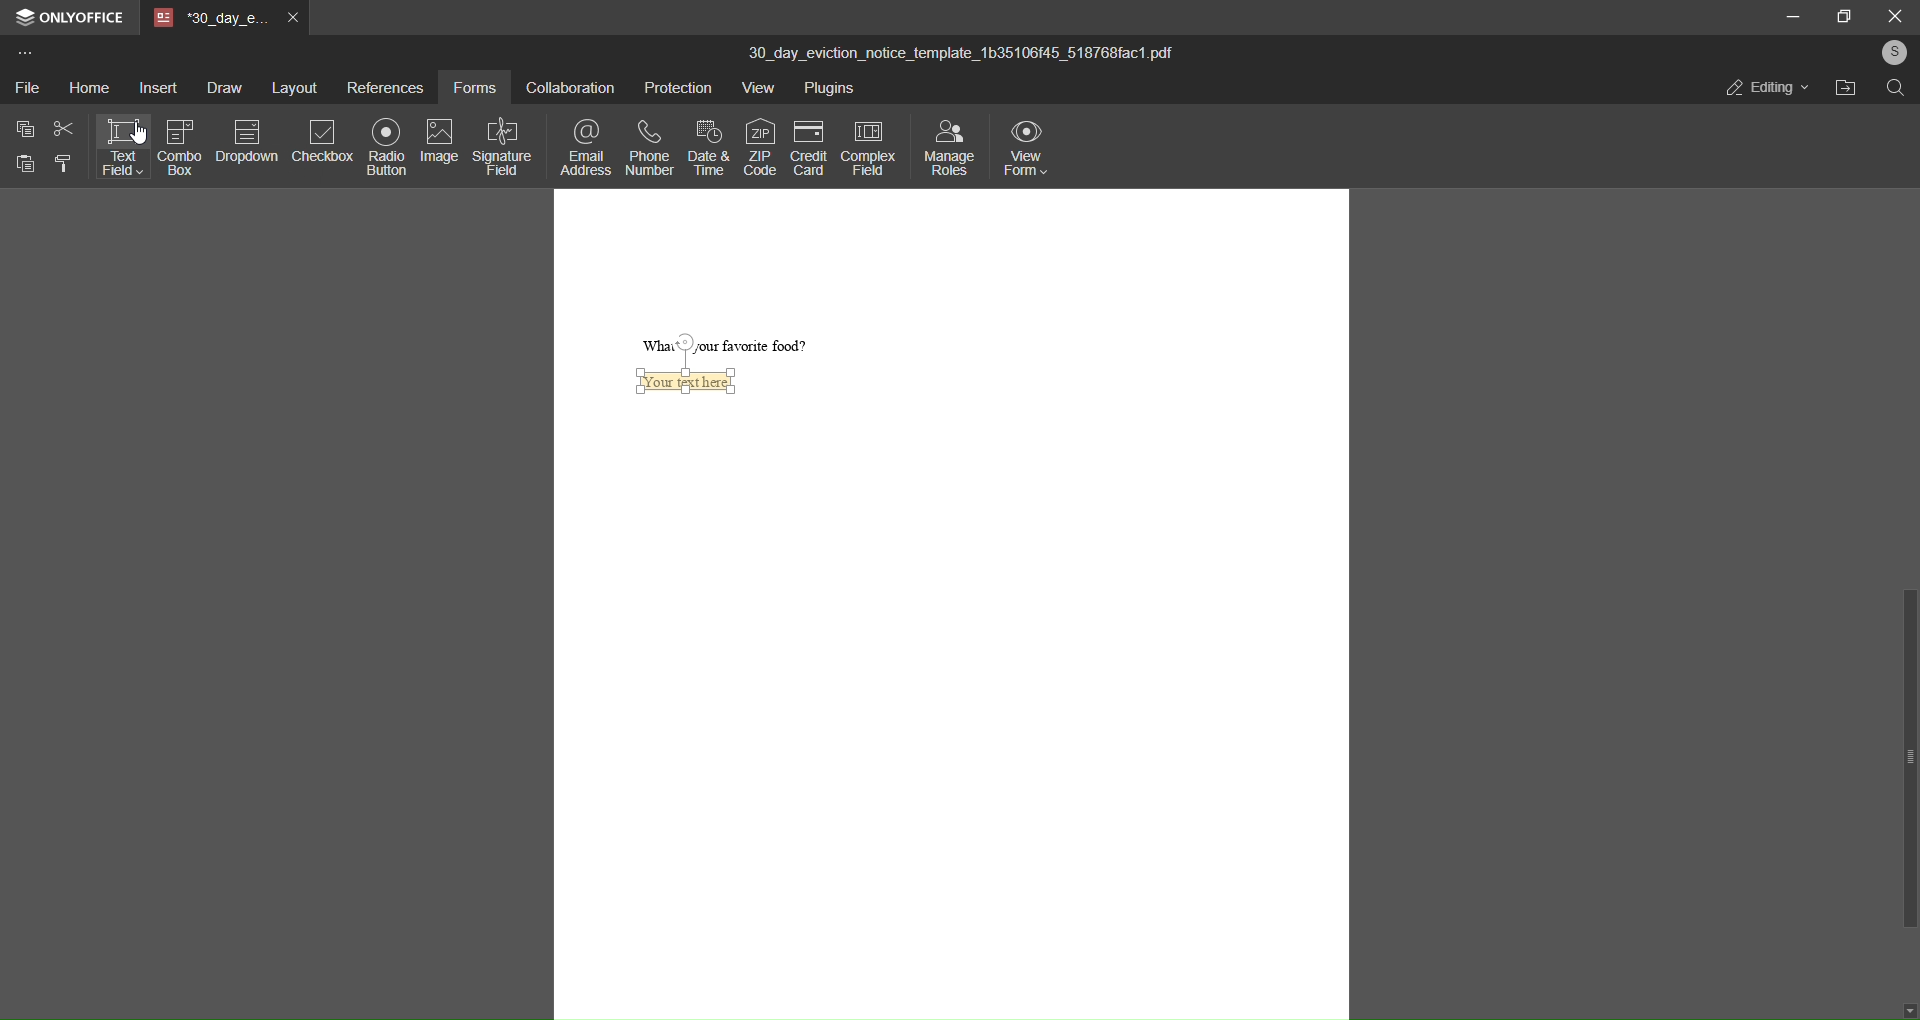 This screenshot has width=1920, height=1020. Describe the element at coordinates (504, 145) in the screenshot. I see `signature` at that location.